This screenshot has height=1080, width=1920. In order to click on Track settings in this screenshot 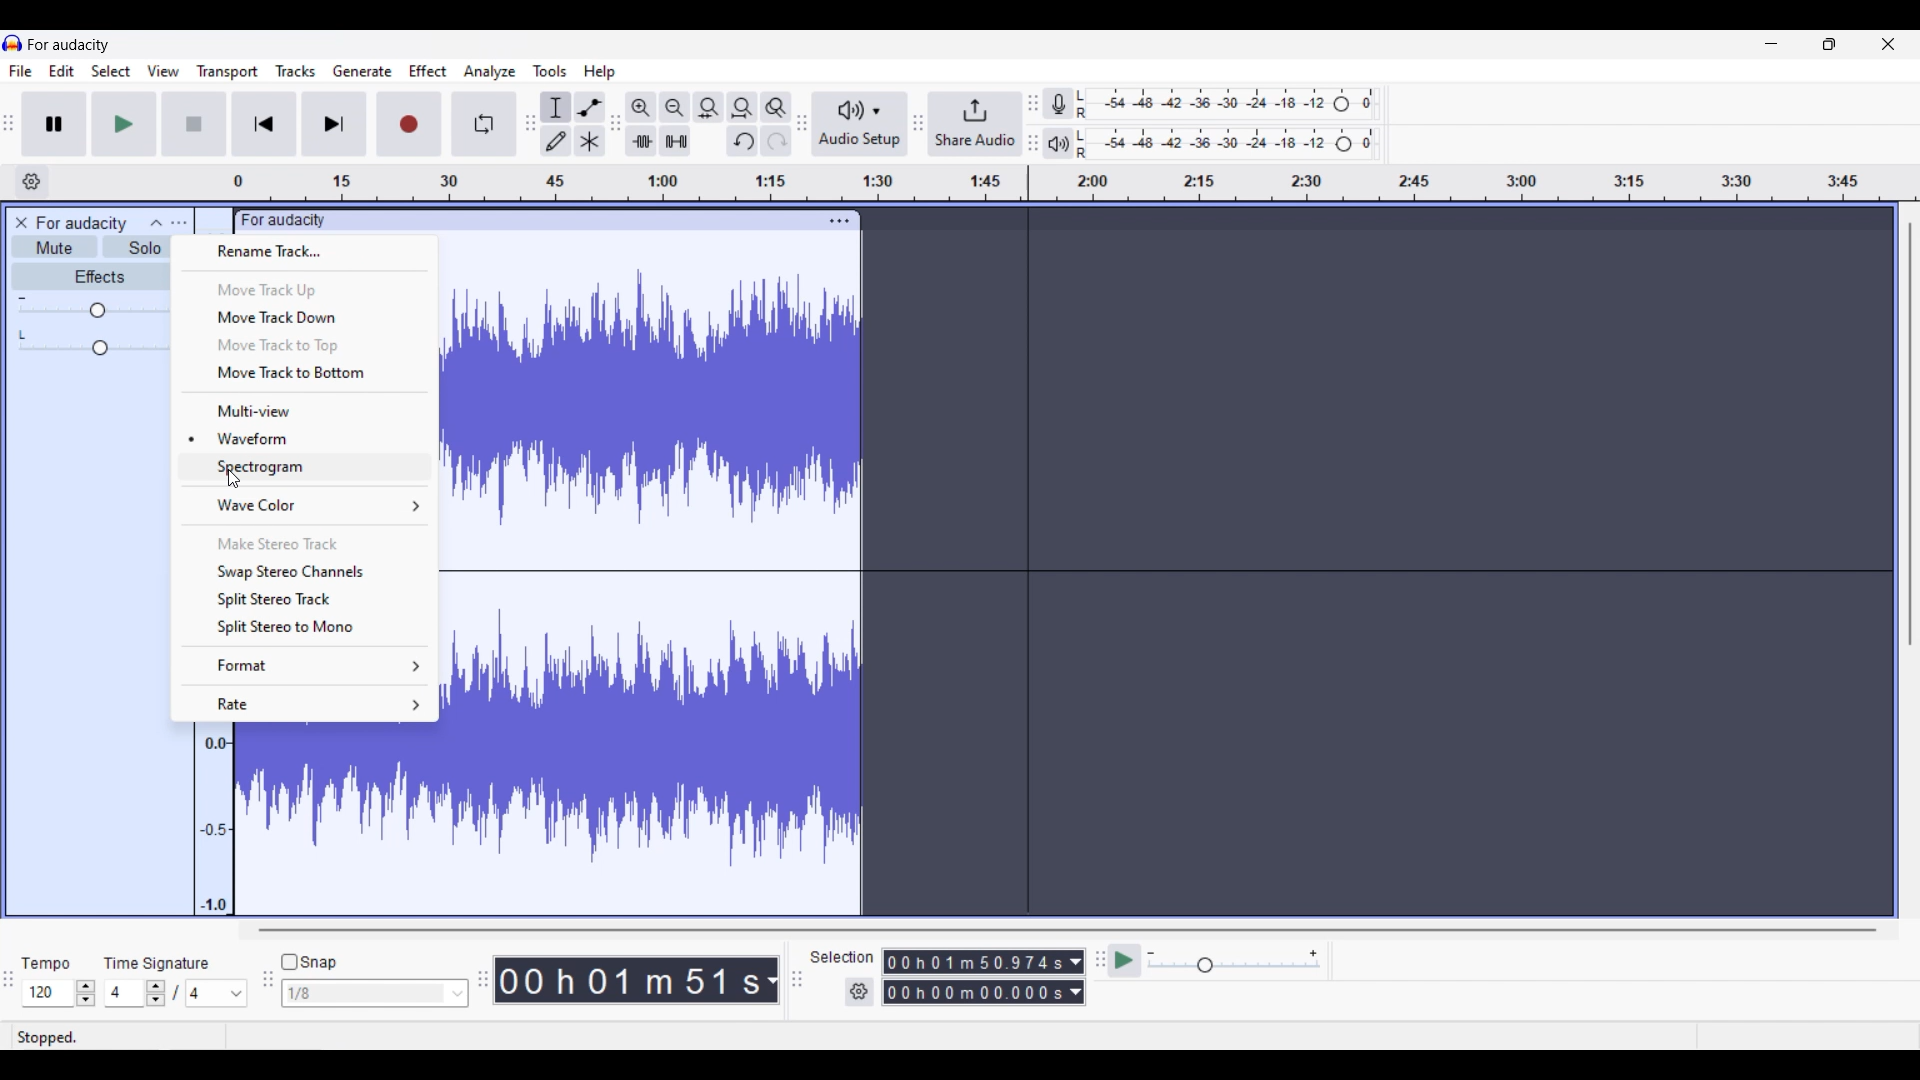, I will do `click(840, 221)`.